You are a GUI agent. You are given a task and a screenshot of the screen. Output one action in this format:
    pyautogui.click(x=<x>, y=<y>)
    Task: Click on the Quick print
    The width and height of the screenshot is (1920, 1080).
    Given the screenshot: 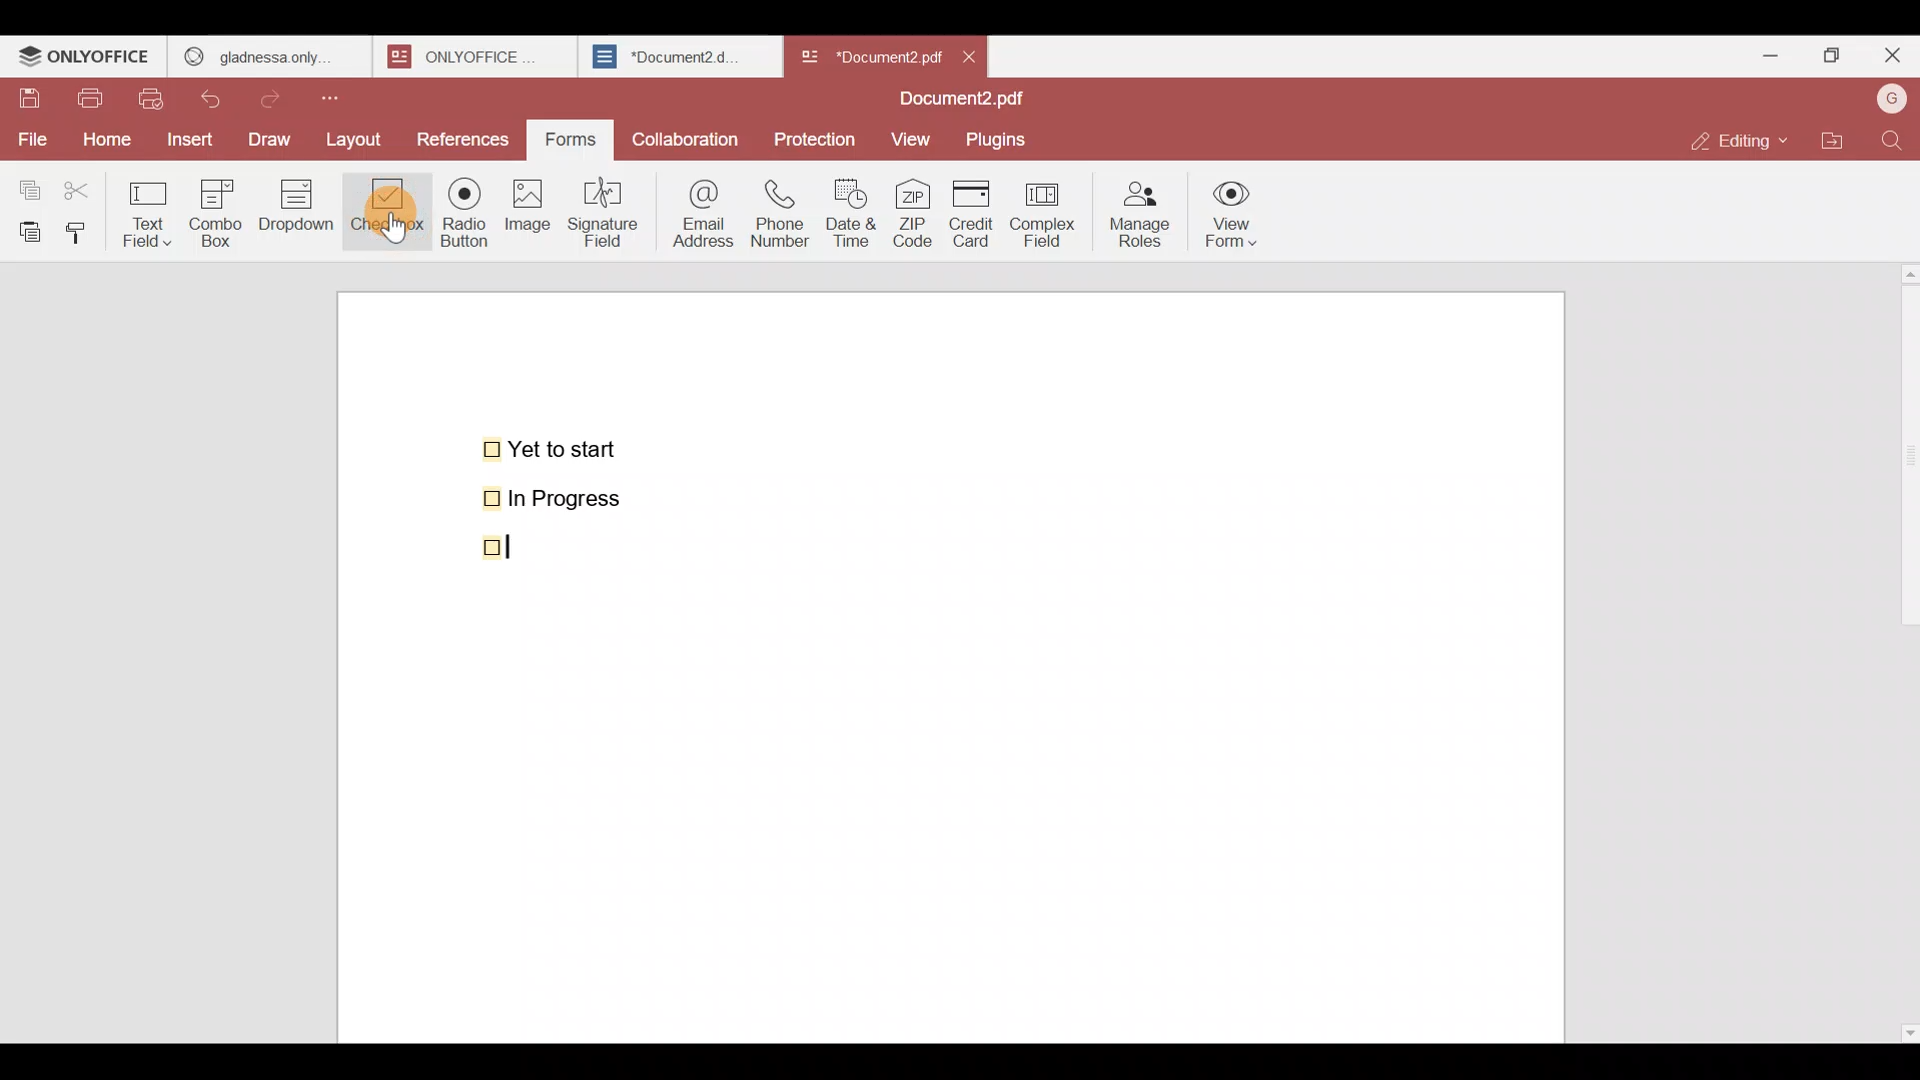 What is the action you would take?
    pyautogui.click(x=157, y=98)
    